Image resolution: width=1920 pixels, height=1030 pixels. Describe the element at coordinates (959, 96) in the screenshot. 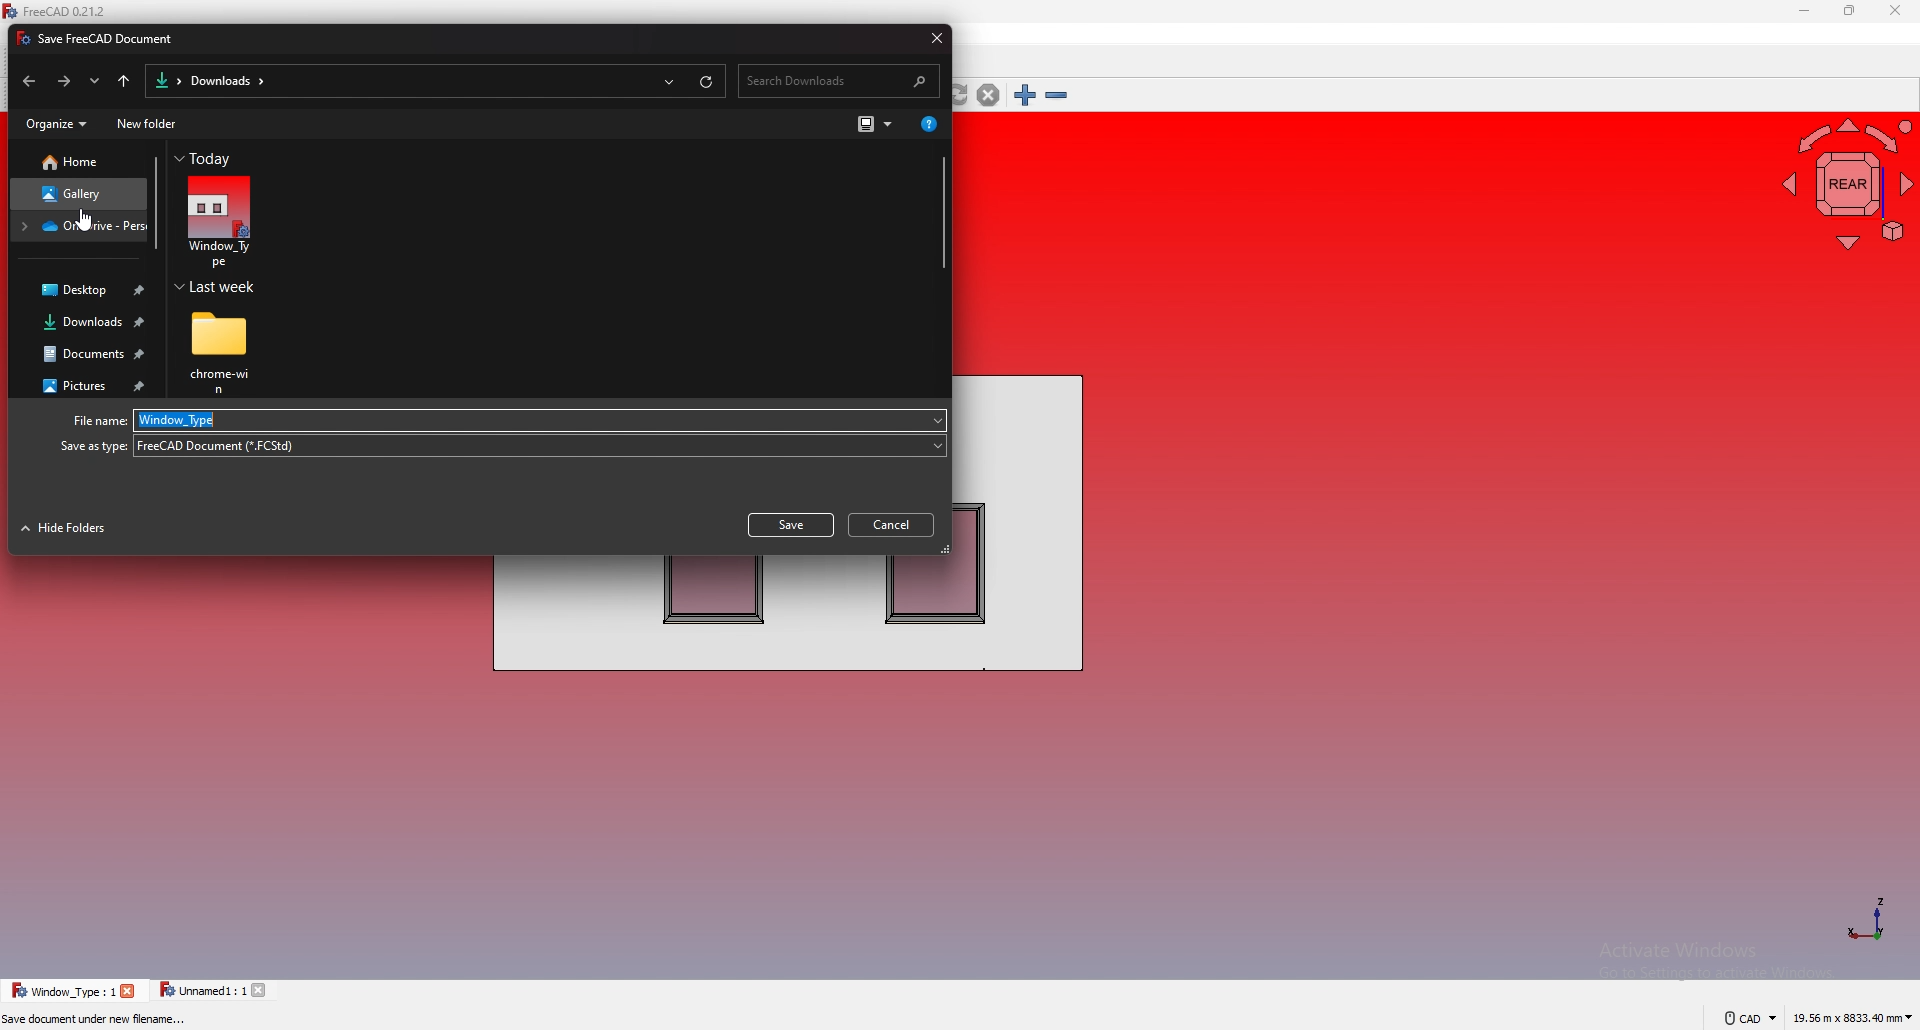

I see `refresh web page` at that location.